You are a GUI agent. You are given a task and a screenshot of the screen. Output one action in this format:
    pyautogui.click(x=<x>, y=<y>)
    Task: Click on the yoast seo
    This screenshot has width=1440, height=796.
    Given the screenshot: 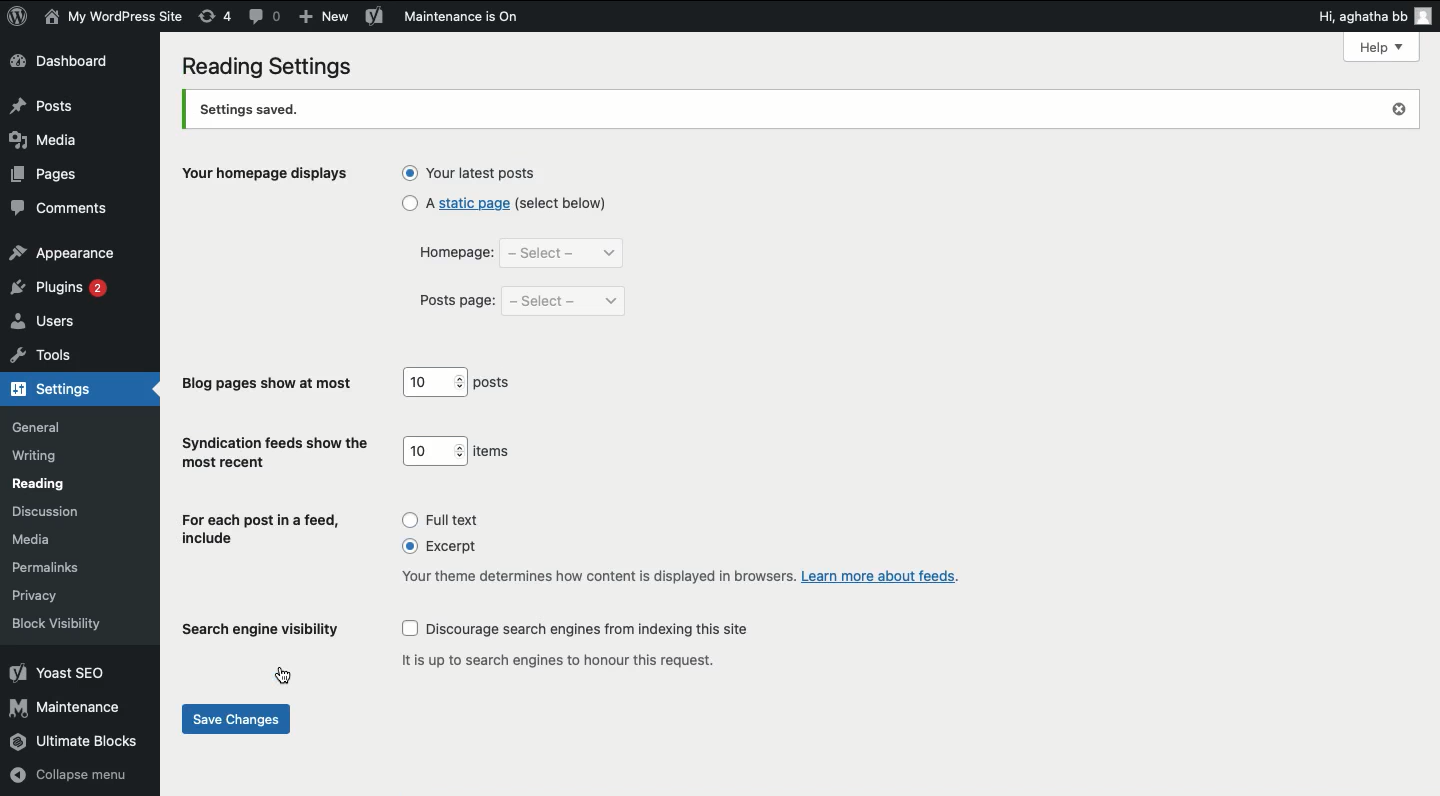 What is the action you would take?
    pyautogui.click(x=57, y=674)
    